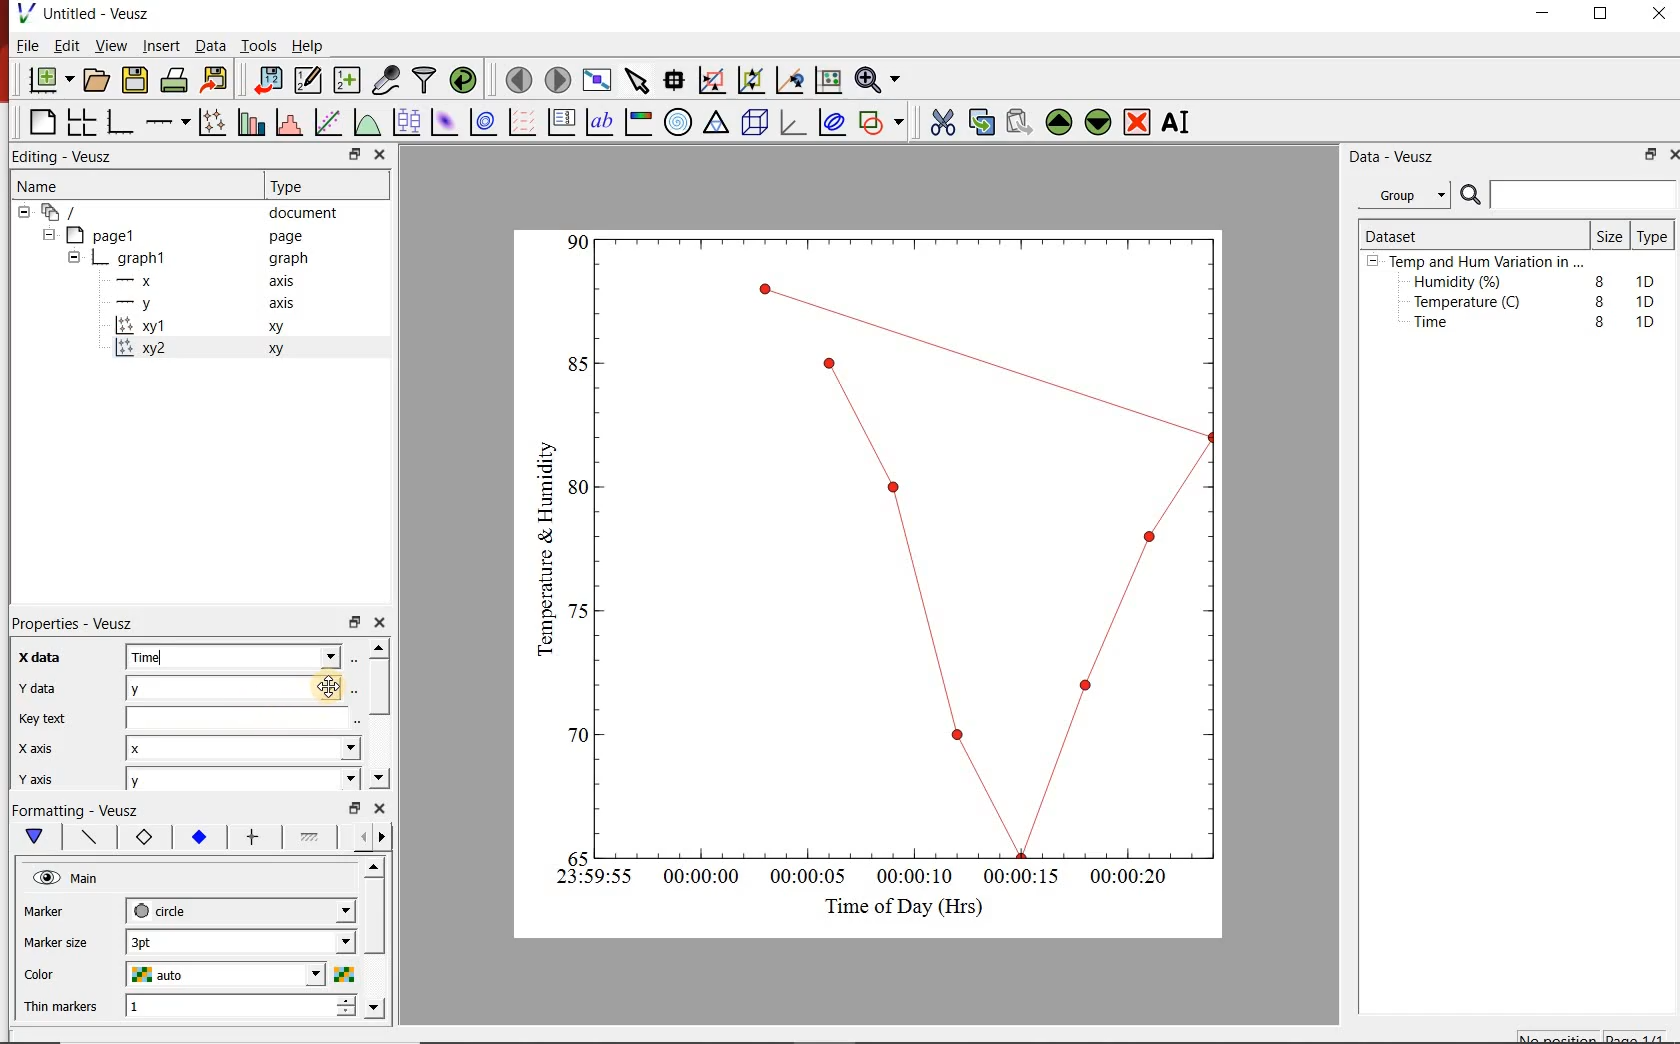 The height and width of the screenshot is (1044, 1680). Describe the element at coordinates (74, 256) in the screenshot. I see `hide sub menu` at that location.